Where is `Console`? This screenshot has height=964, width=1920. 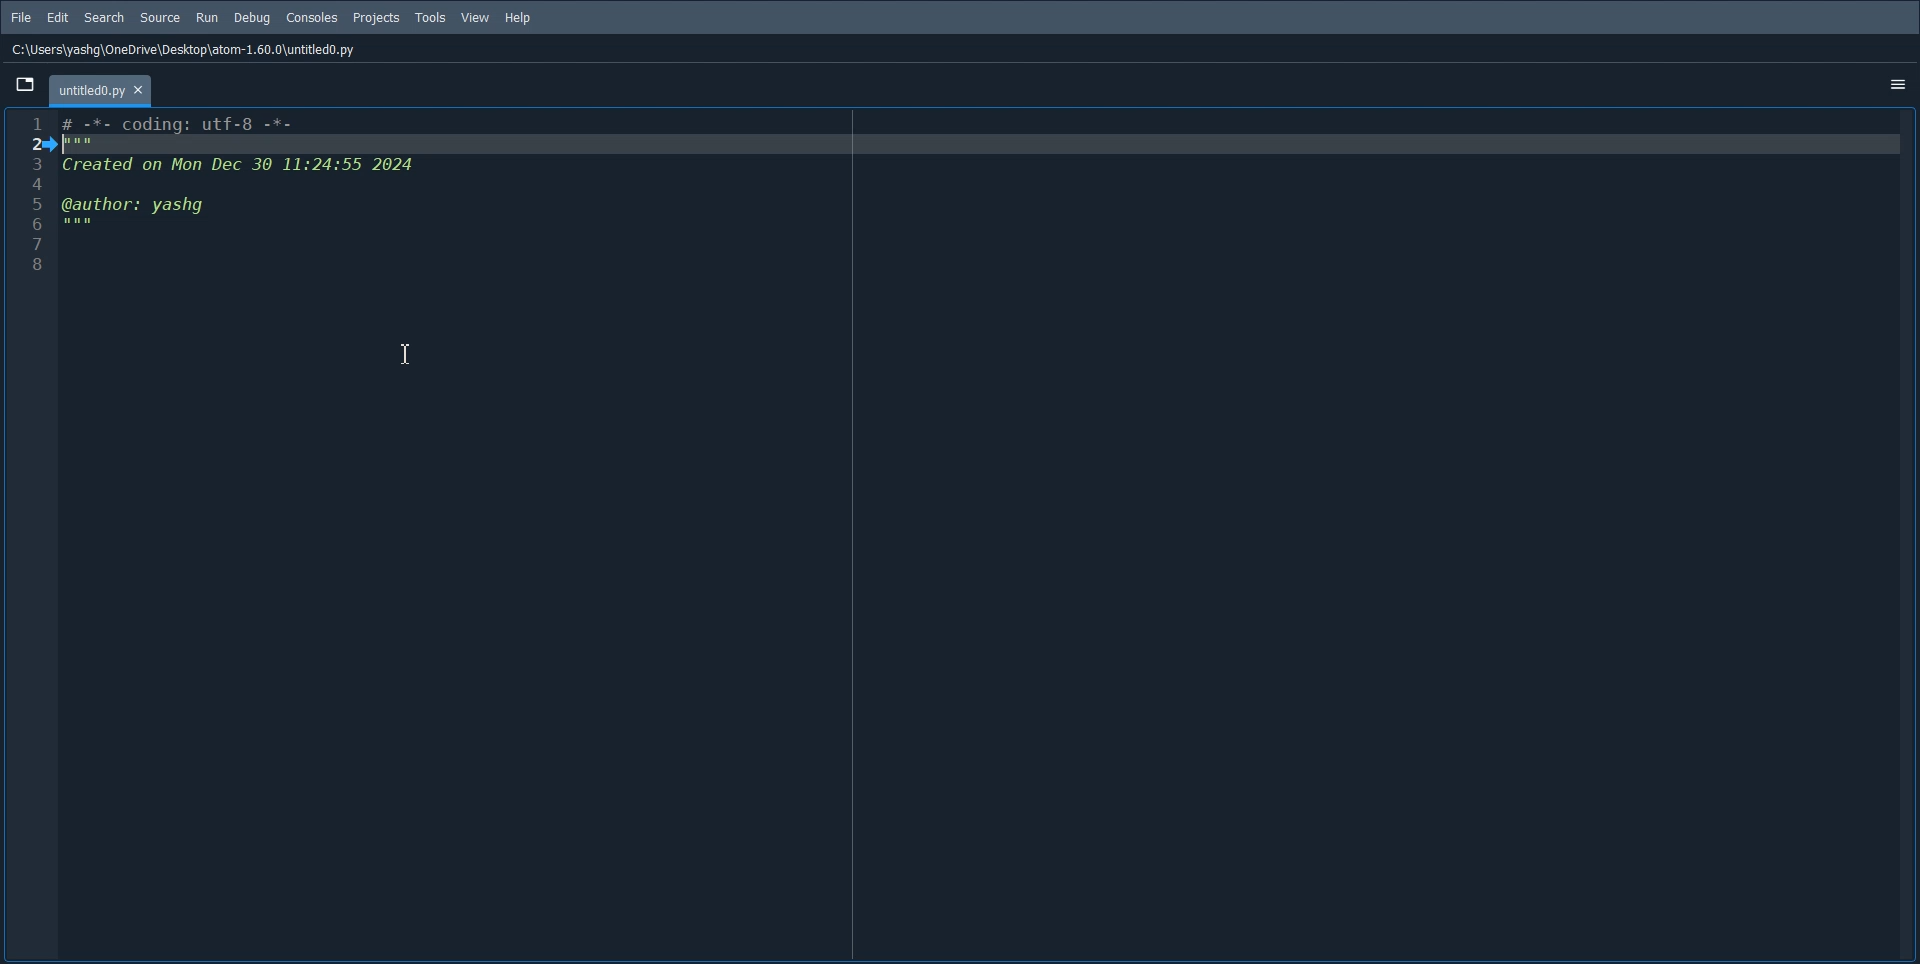 Console is located at coordinates (311, 18).